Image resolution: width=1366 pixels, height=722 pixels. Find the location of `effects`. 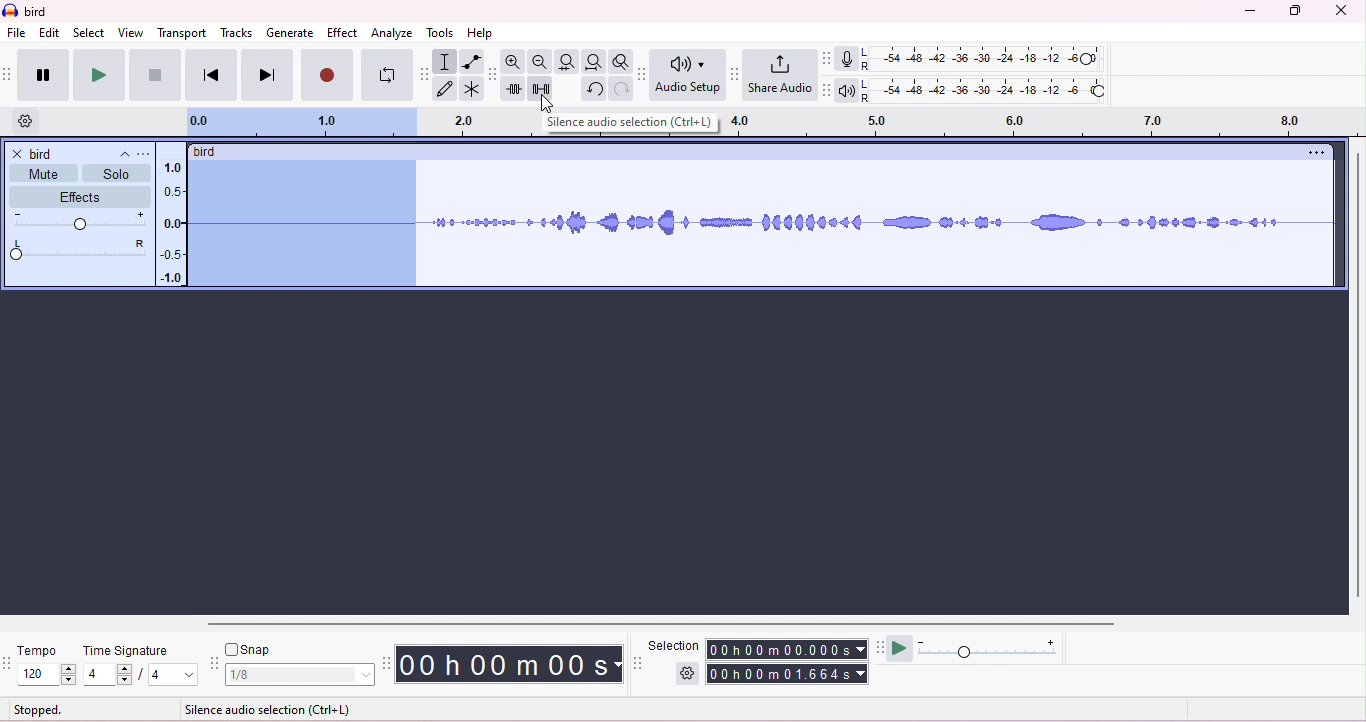

effects is located at coordinates (78, 197).